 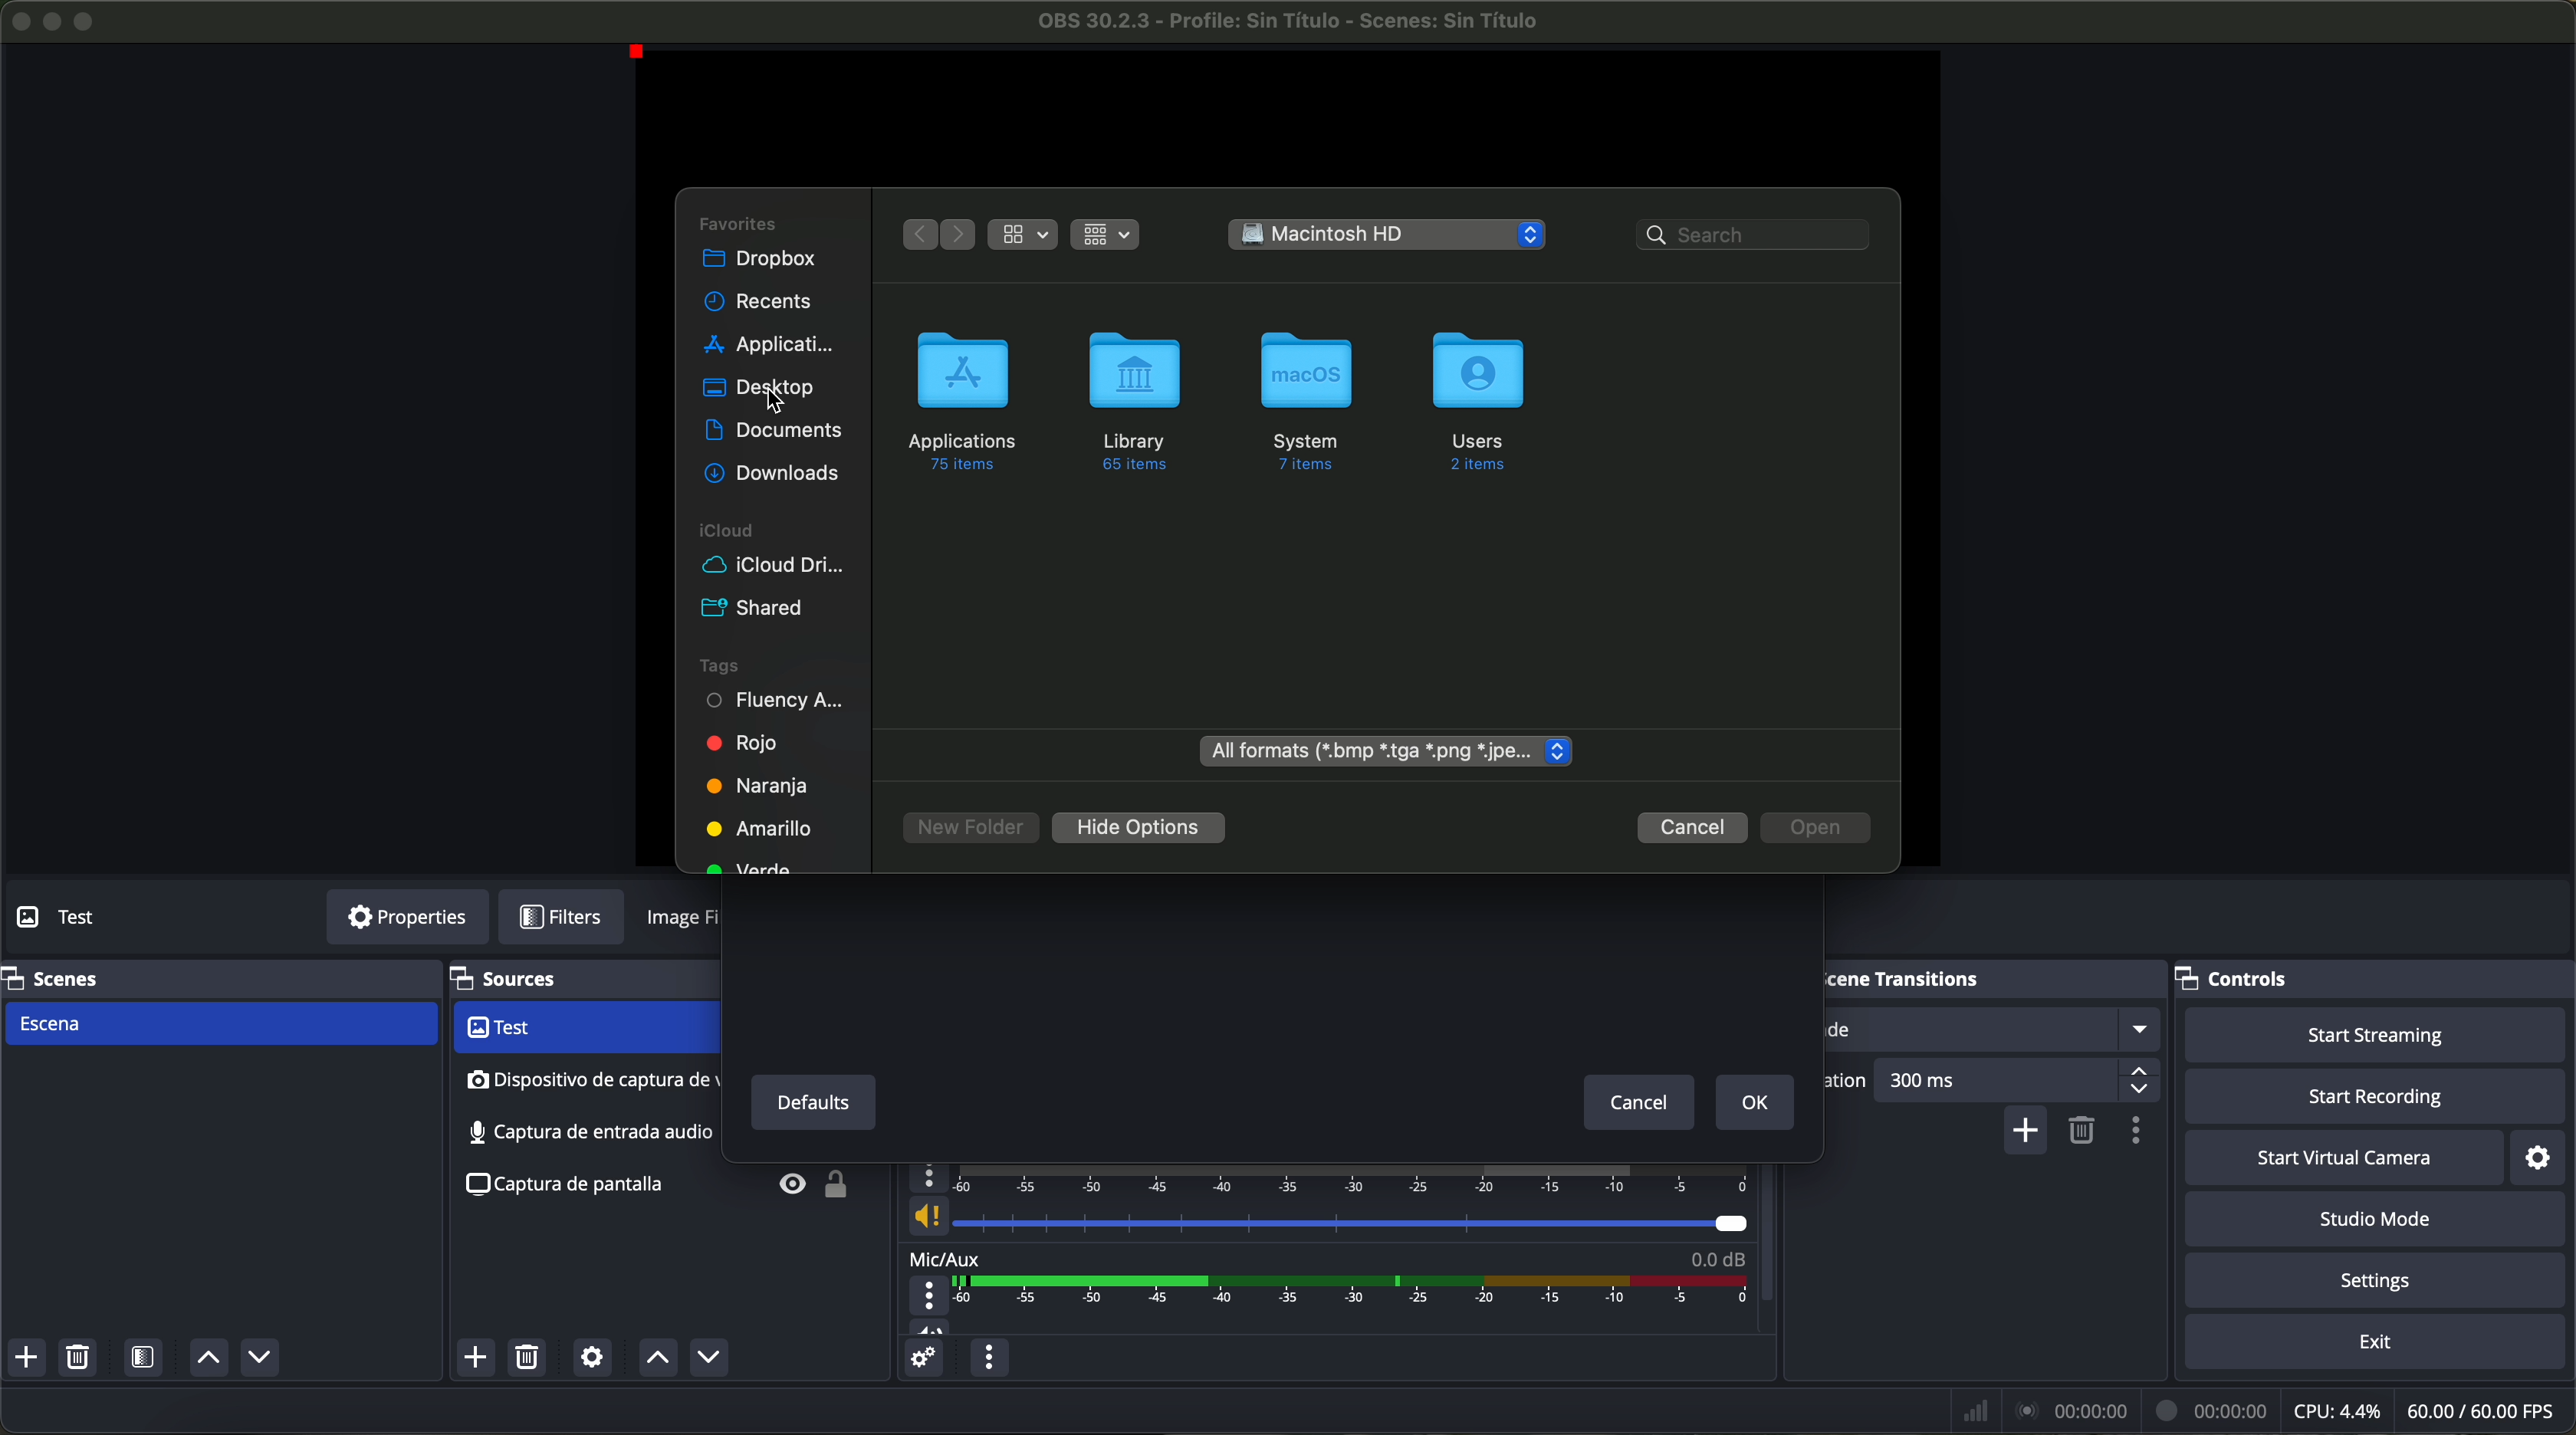 What do you see at coordinates (77, 1358) in the screenshot?
I see `remove selected scene` at bounding box center [77, 1358].